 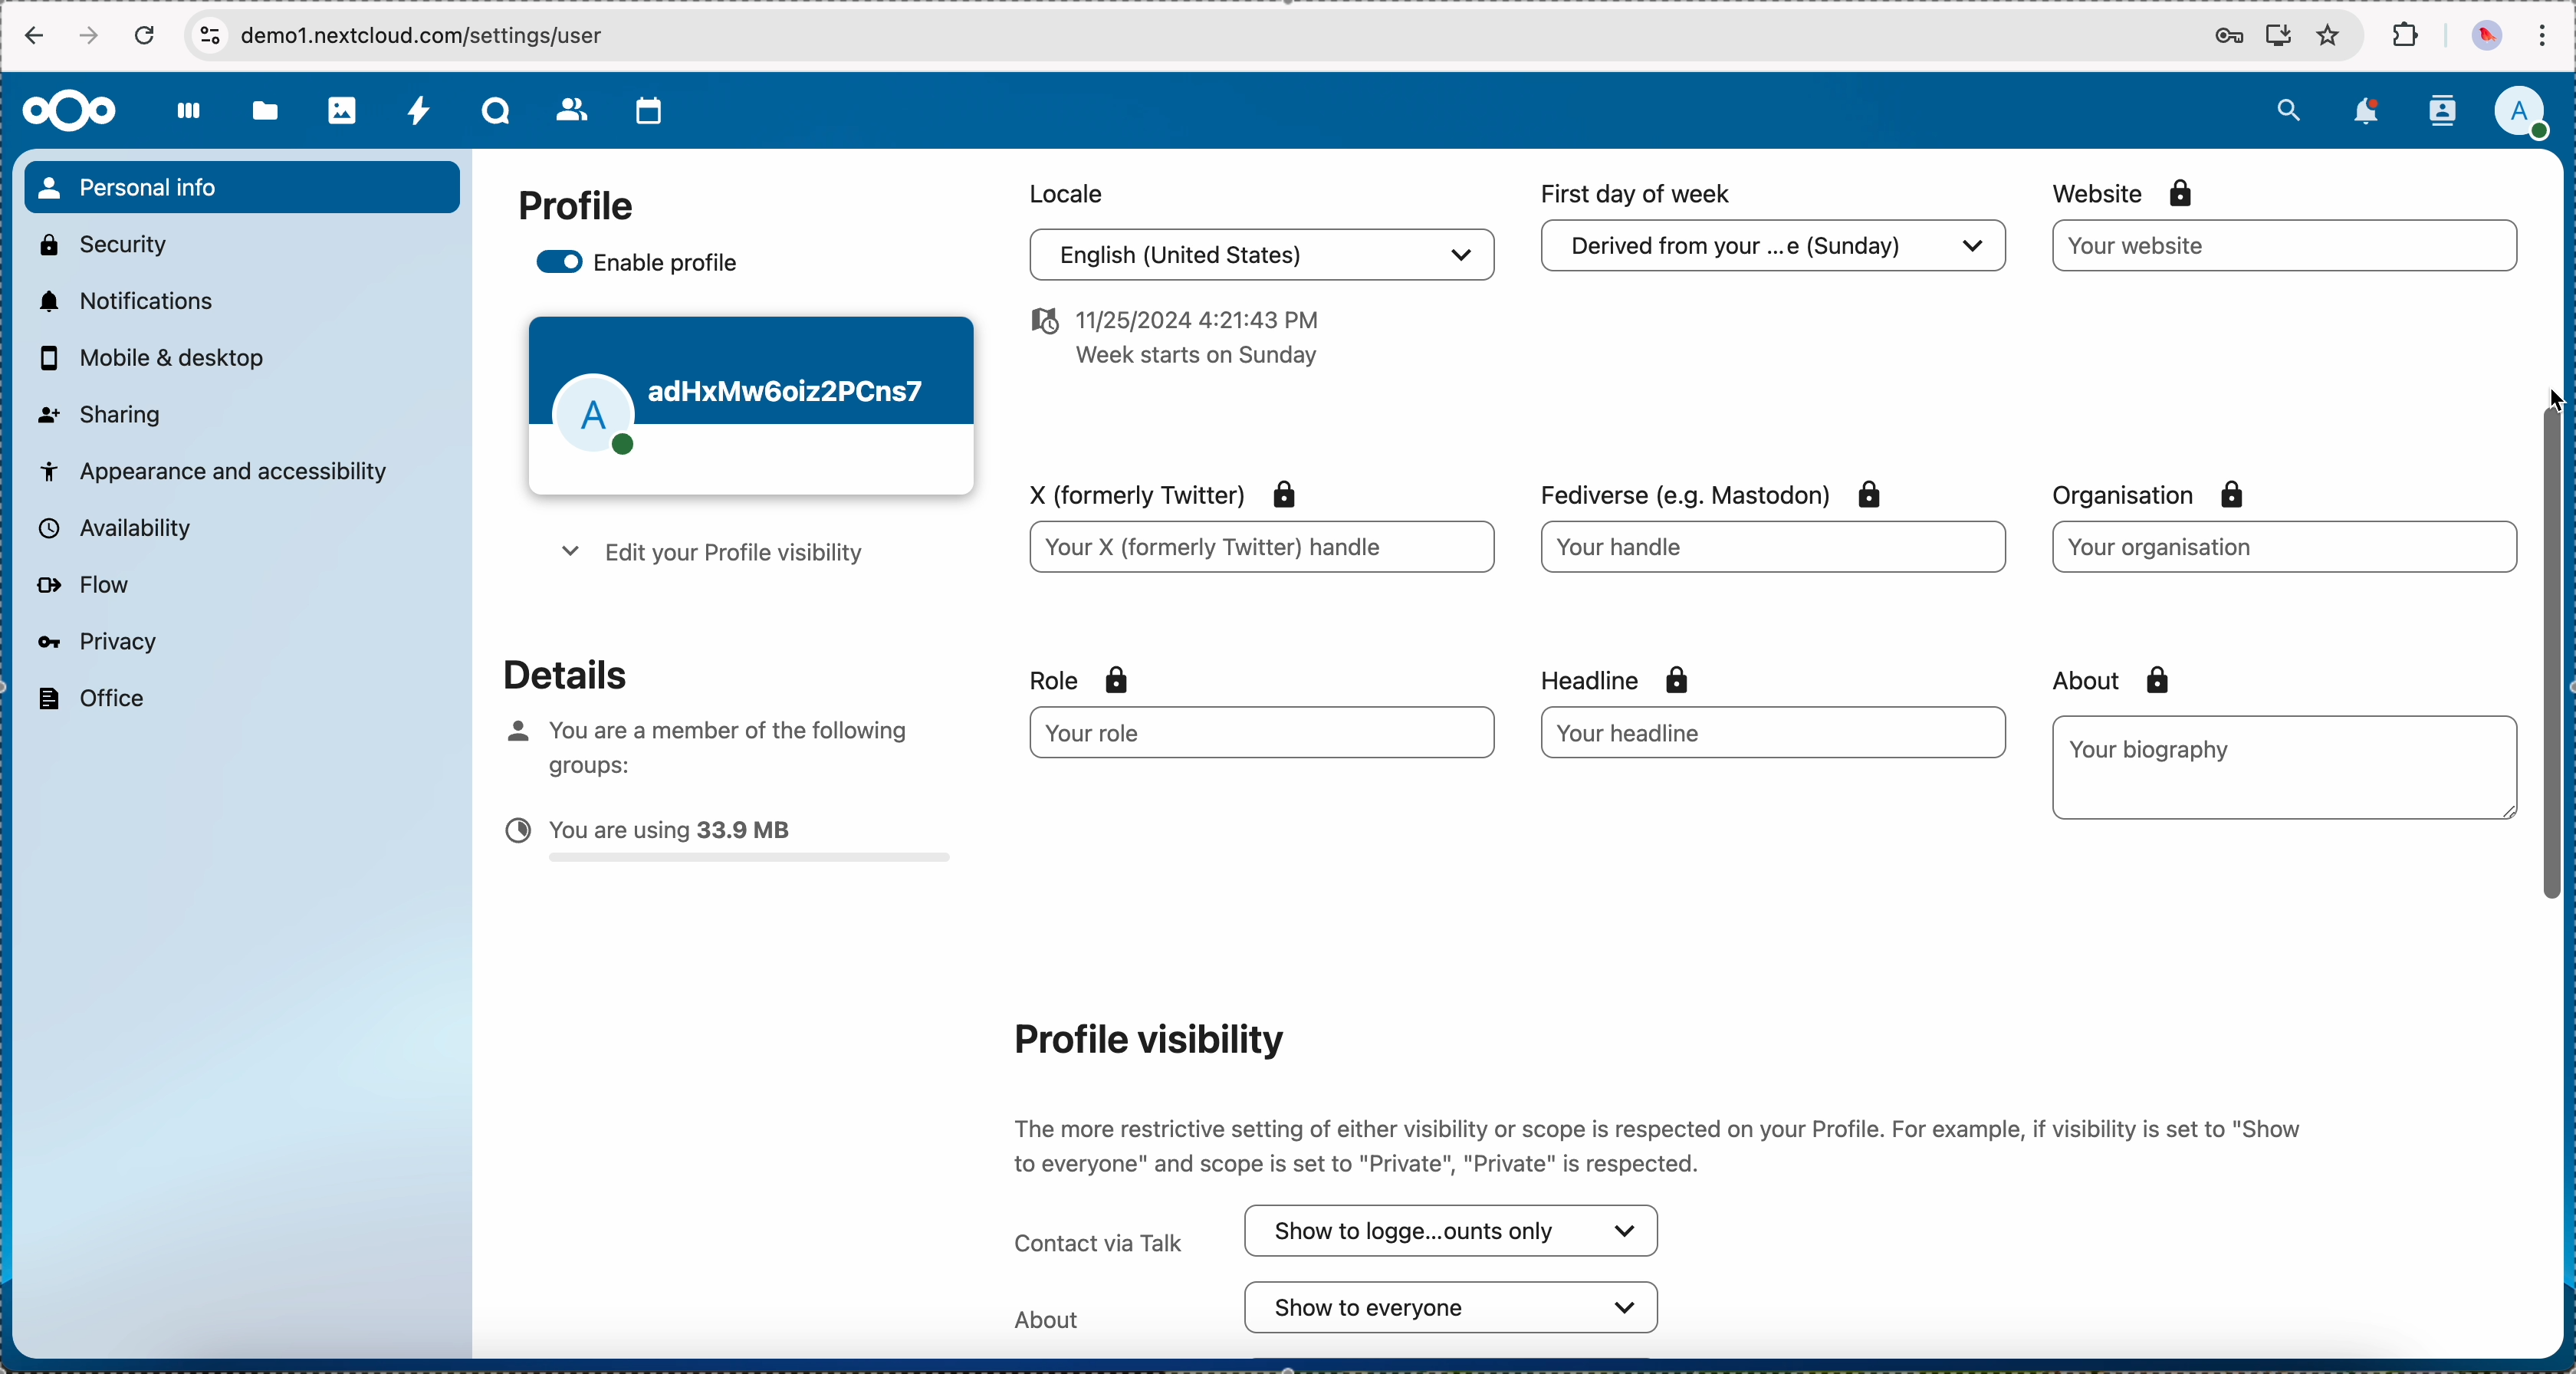 What do you see at coordinates (88, 699) in the screenshot?
I see `office` at bounding box center [88, 699].